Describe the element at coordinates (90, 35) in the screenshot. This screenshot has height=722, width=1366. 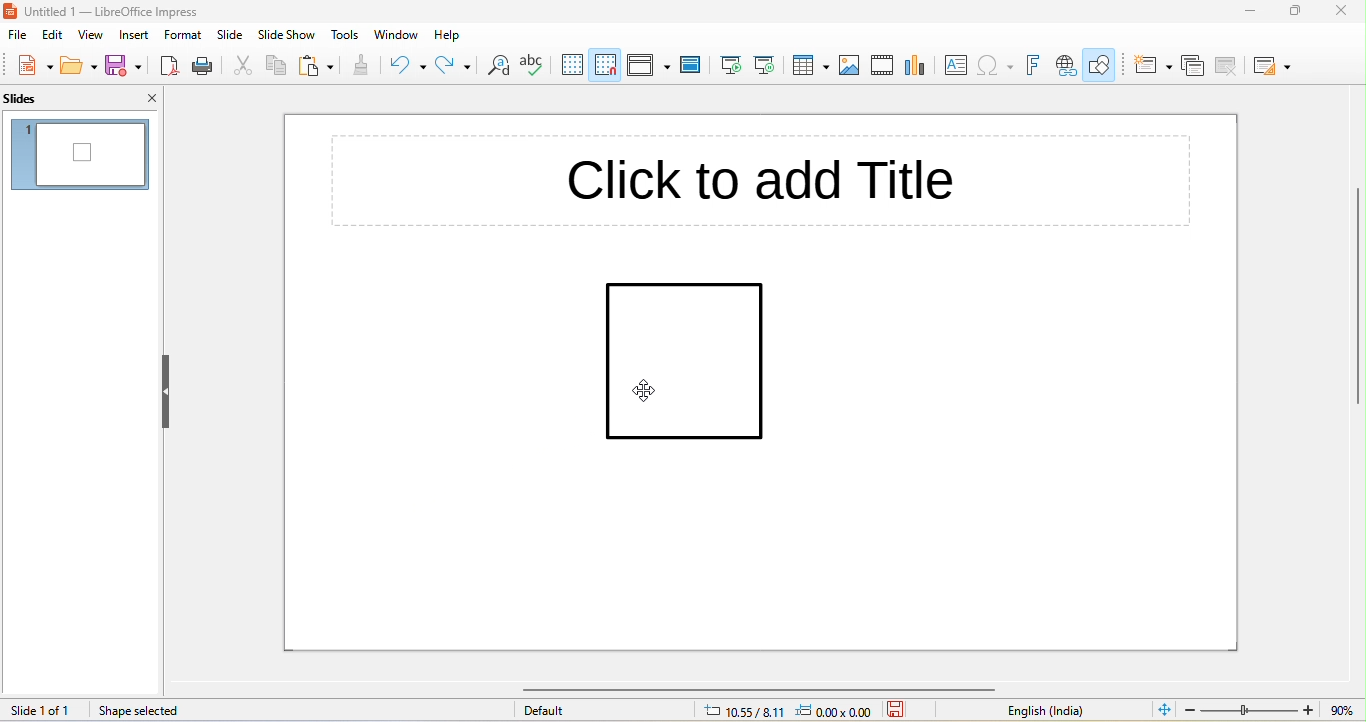
I see `view` at that location.